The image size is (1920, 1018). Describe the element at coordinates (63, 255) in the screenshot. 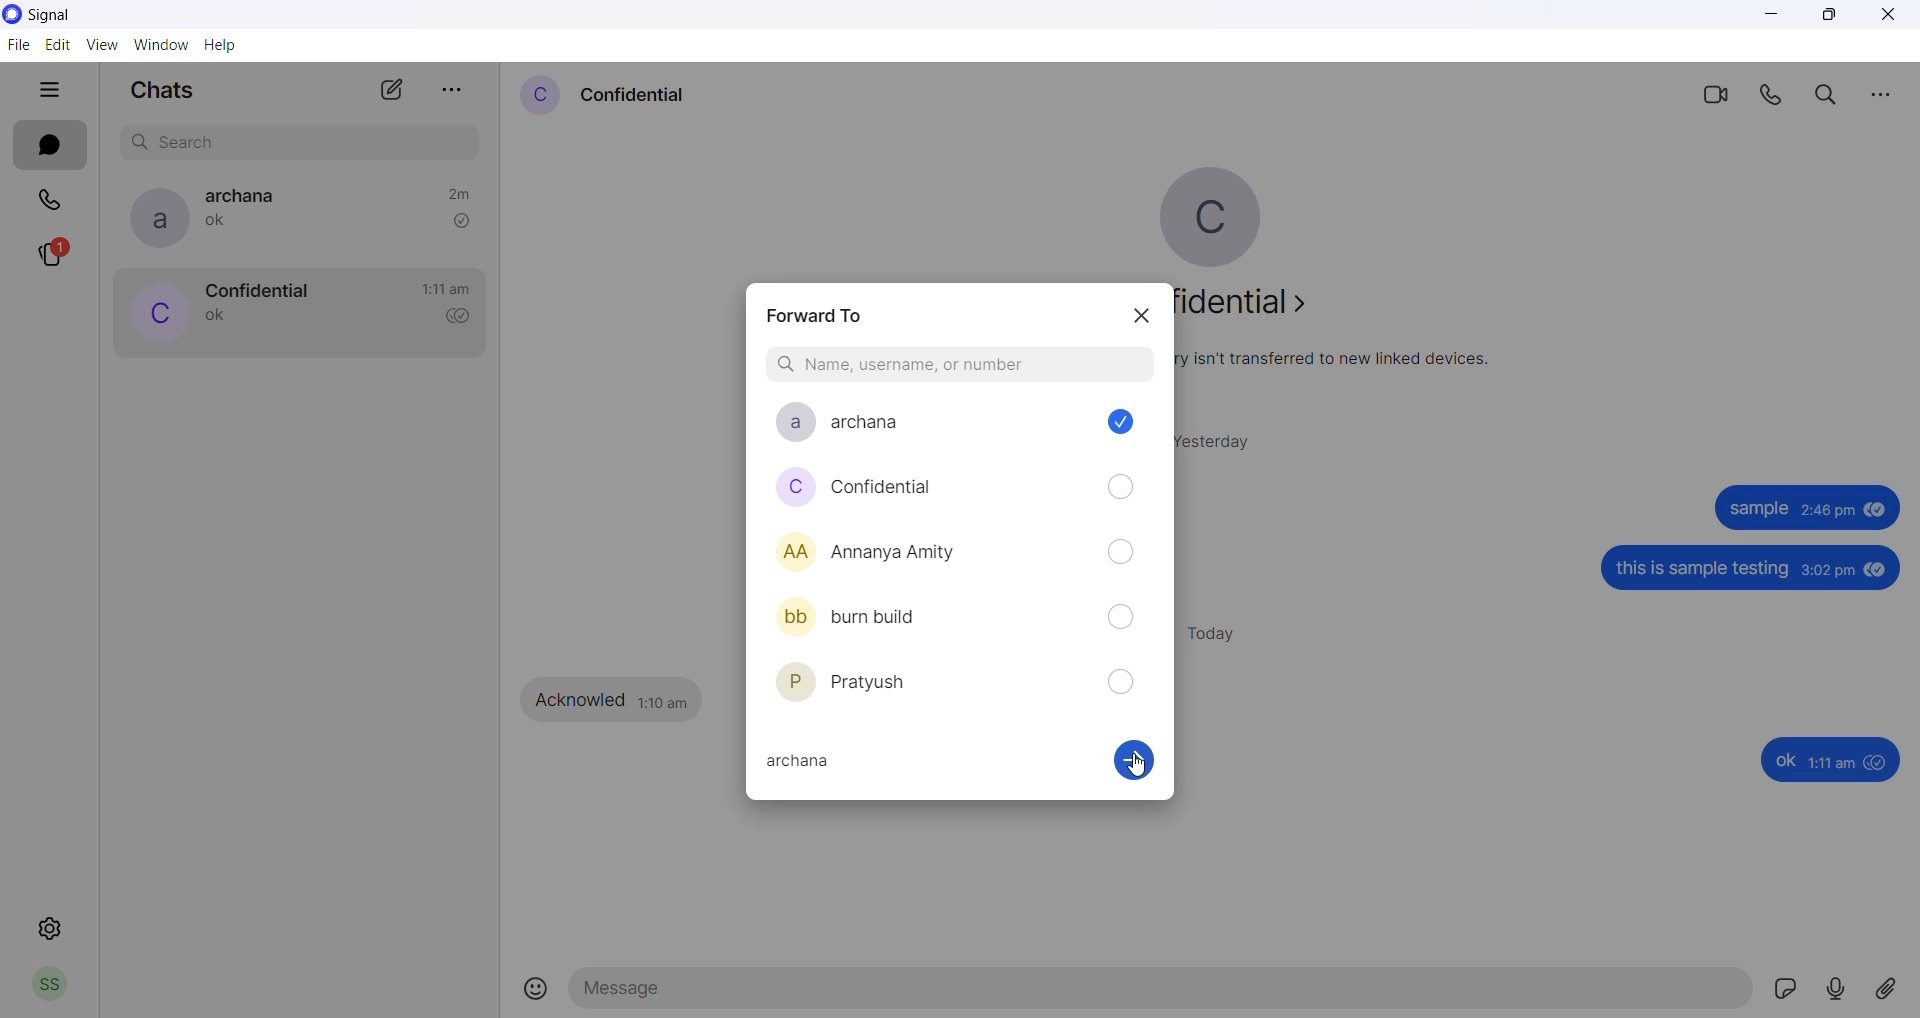

I see `stories` at that location.